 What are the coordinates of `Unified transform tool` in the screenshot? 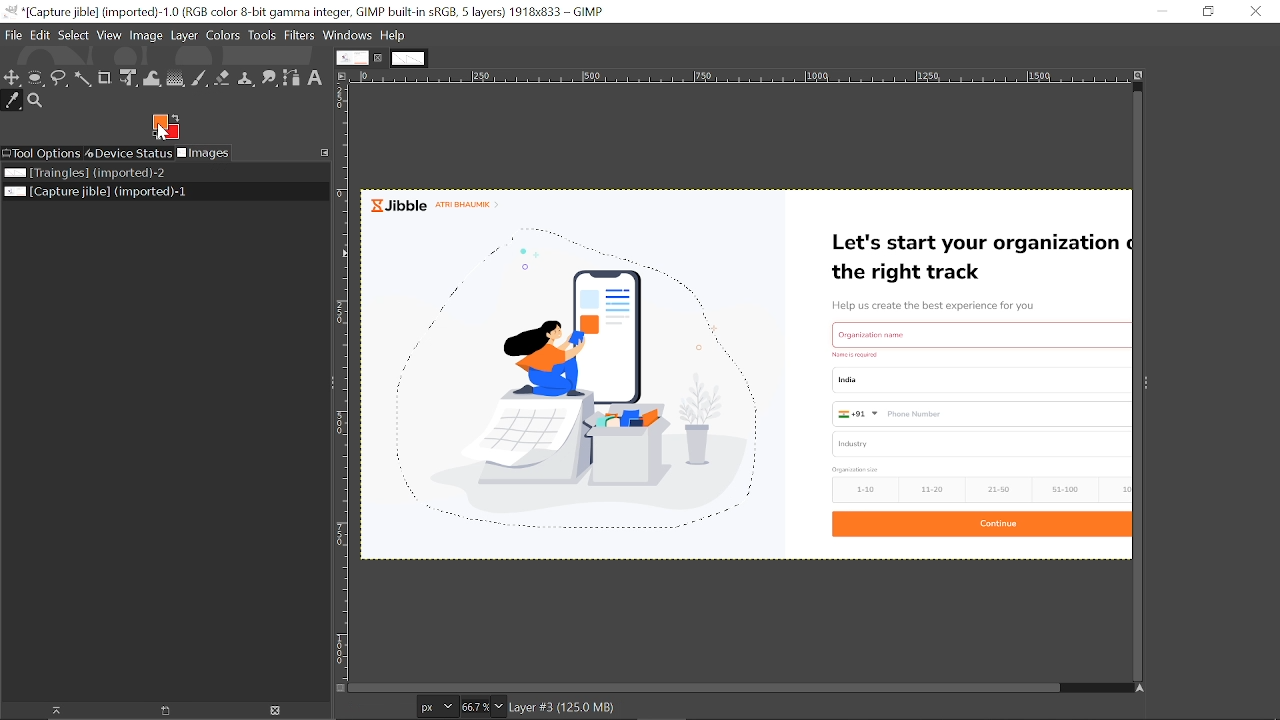 It's located at (127, 78).